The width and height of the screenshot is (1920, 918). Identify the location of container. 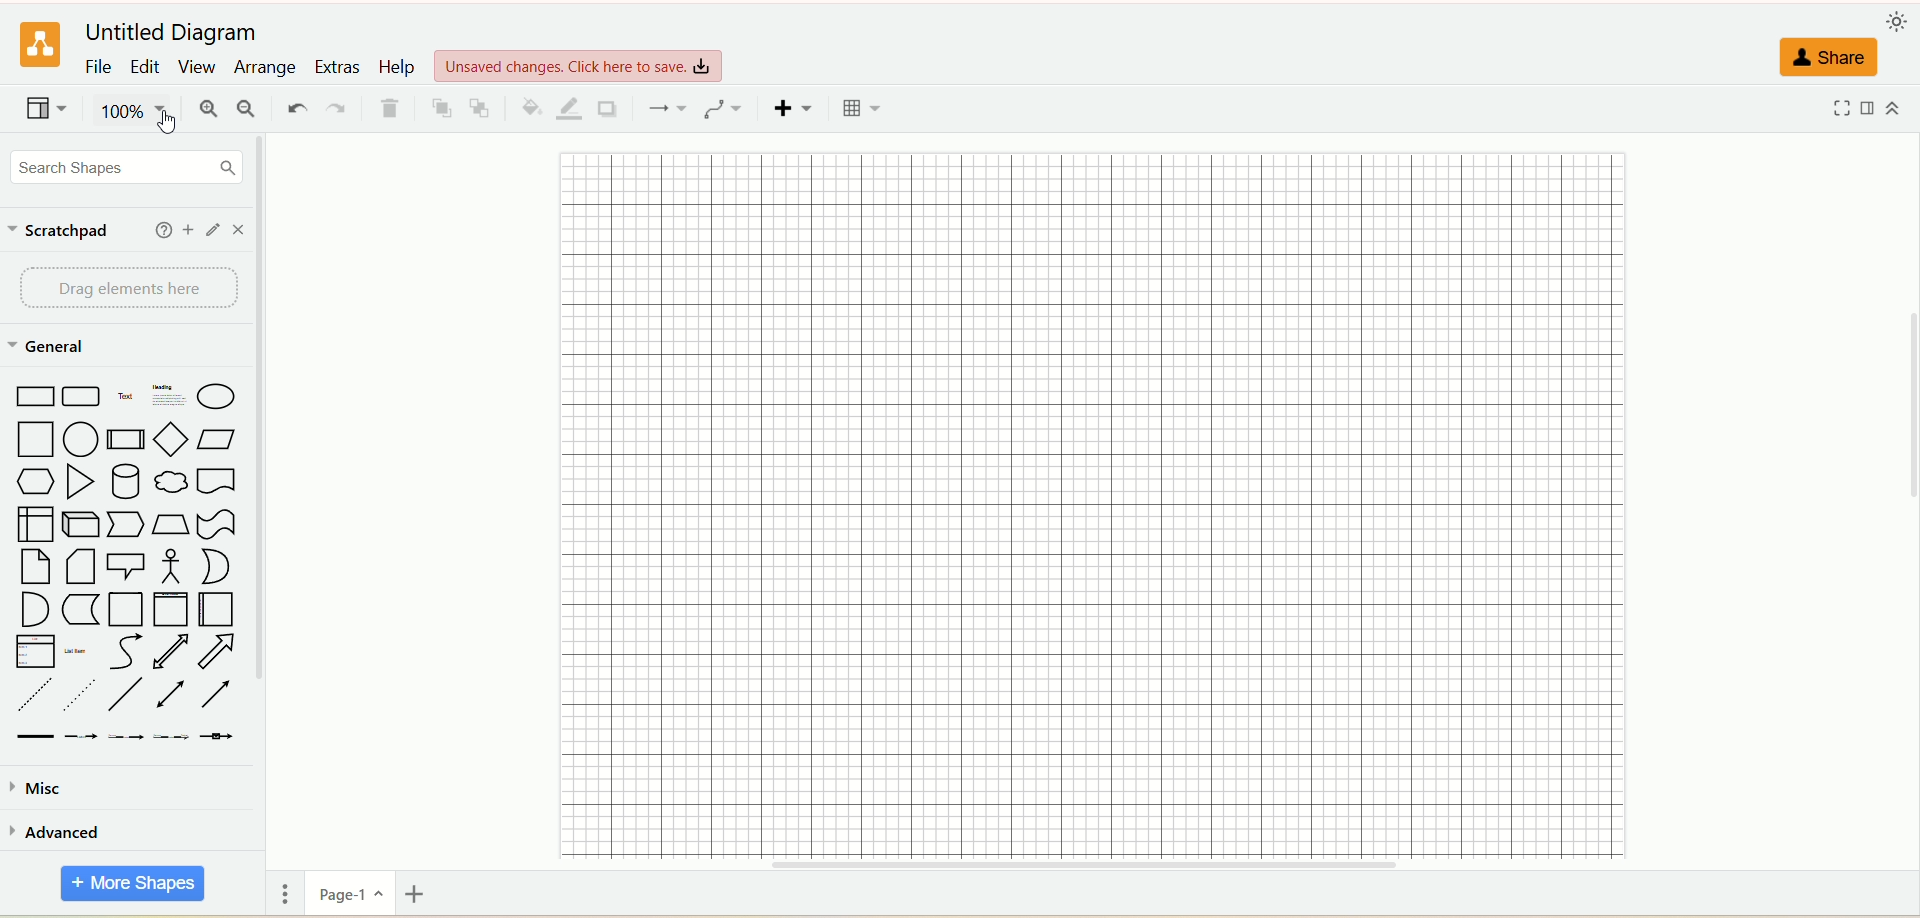
(127, 610).